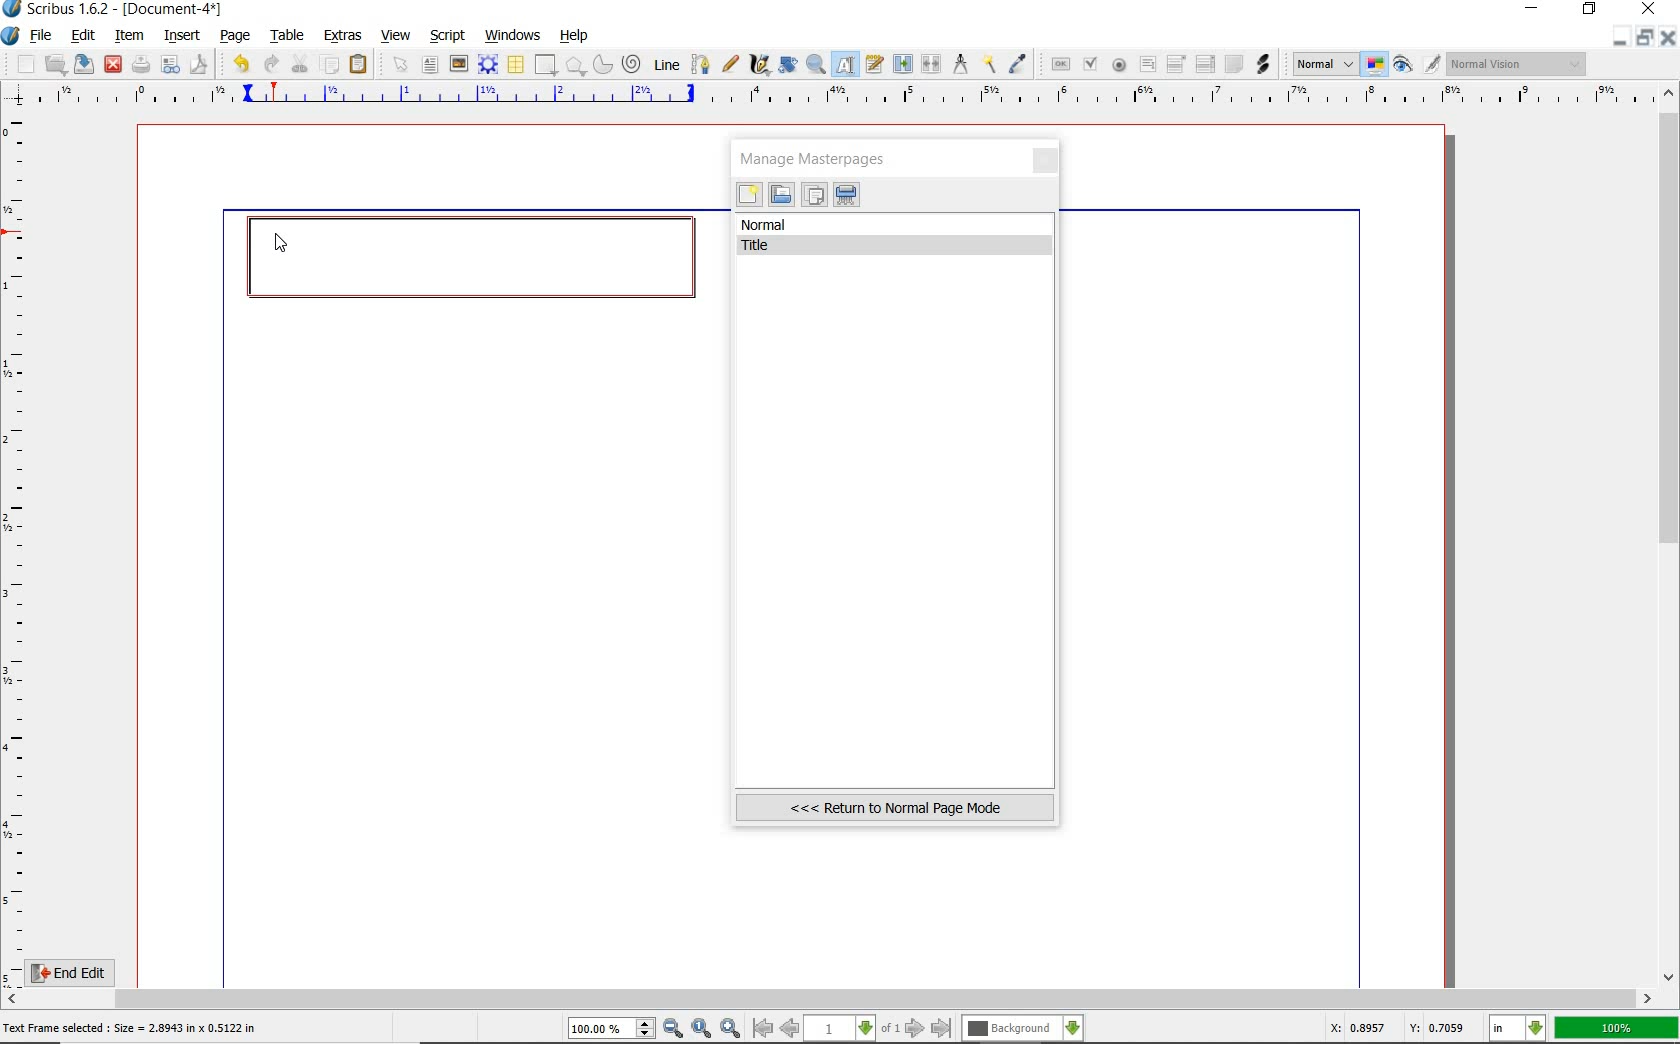  What do you see at coordinates (300, 63) in the screenshot?
I see `cut` at bounding box center [300, 63].